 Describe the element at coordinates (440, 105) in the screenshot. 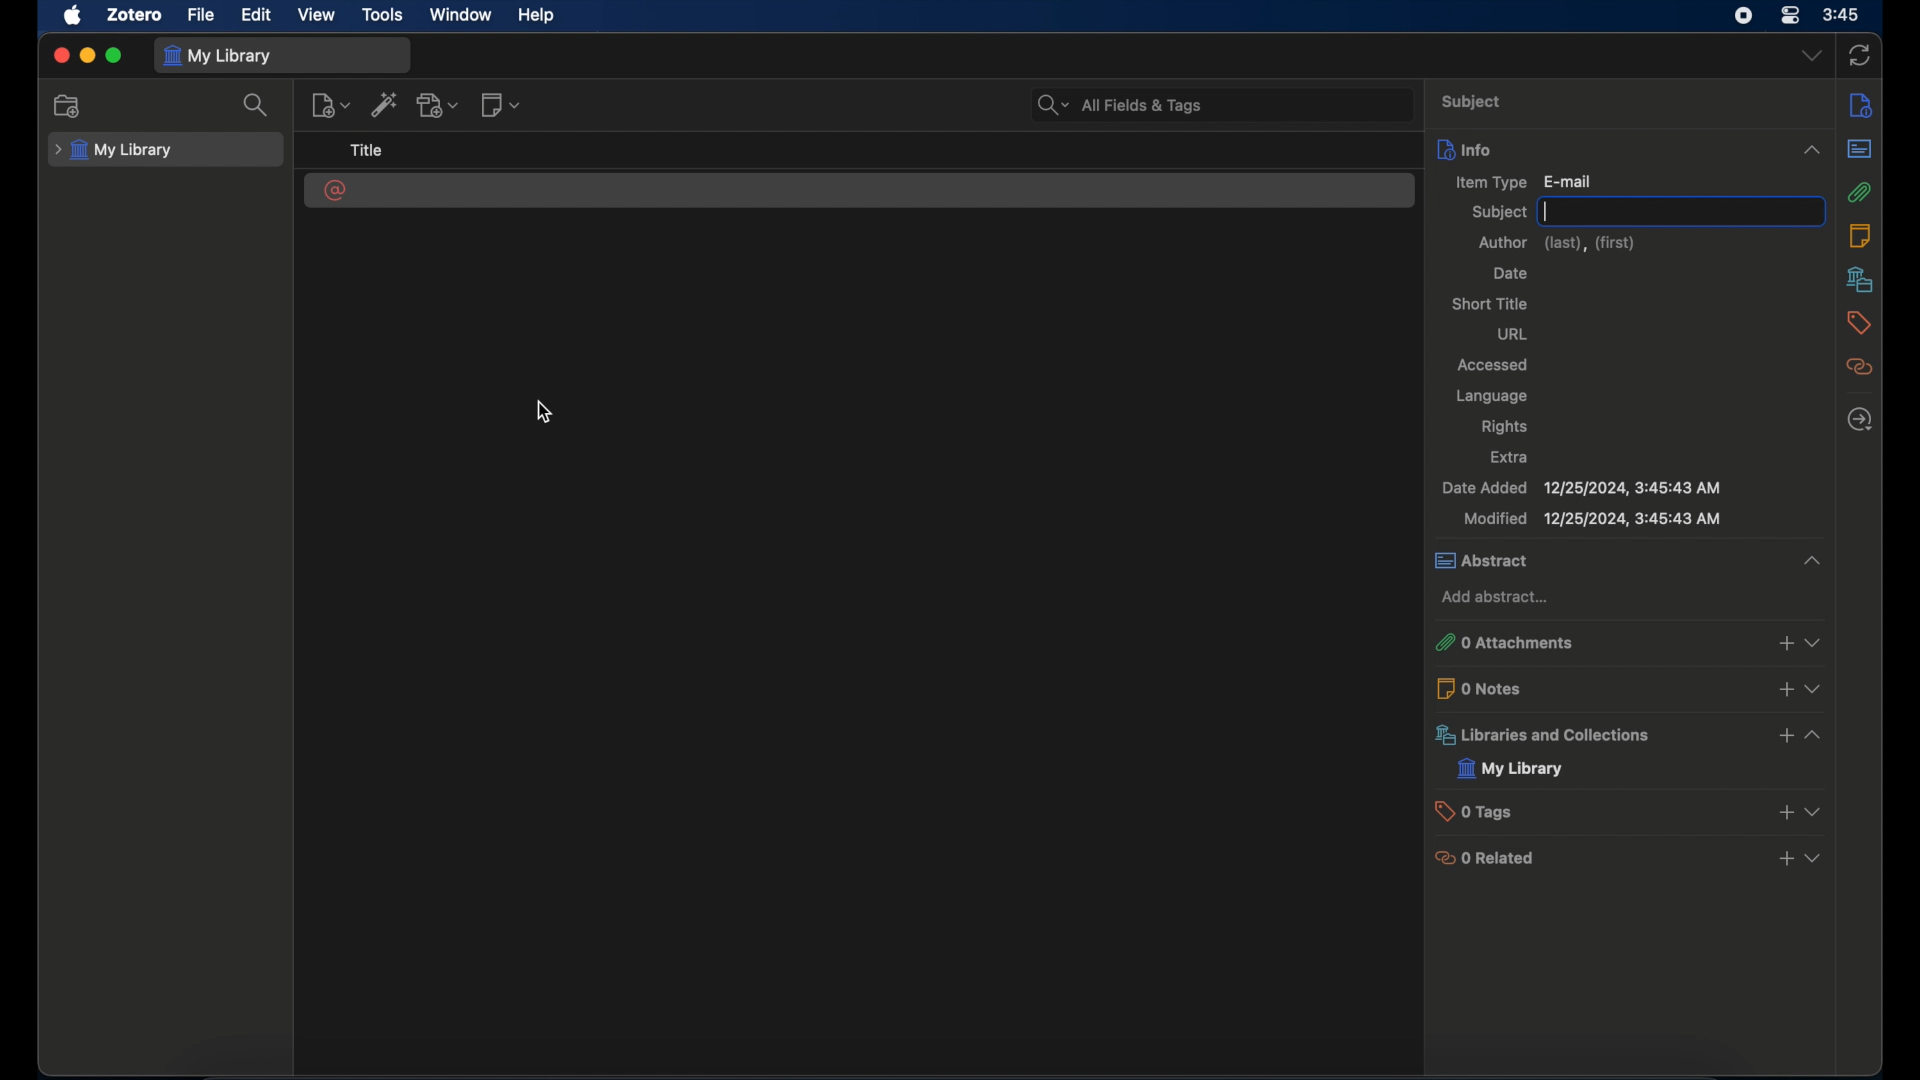

I see `add attachment` at that location.